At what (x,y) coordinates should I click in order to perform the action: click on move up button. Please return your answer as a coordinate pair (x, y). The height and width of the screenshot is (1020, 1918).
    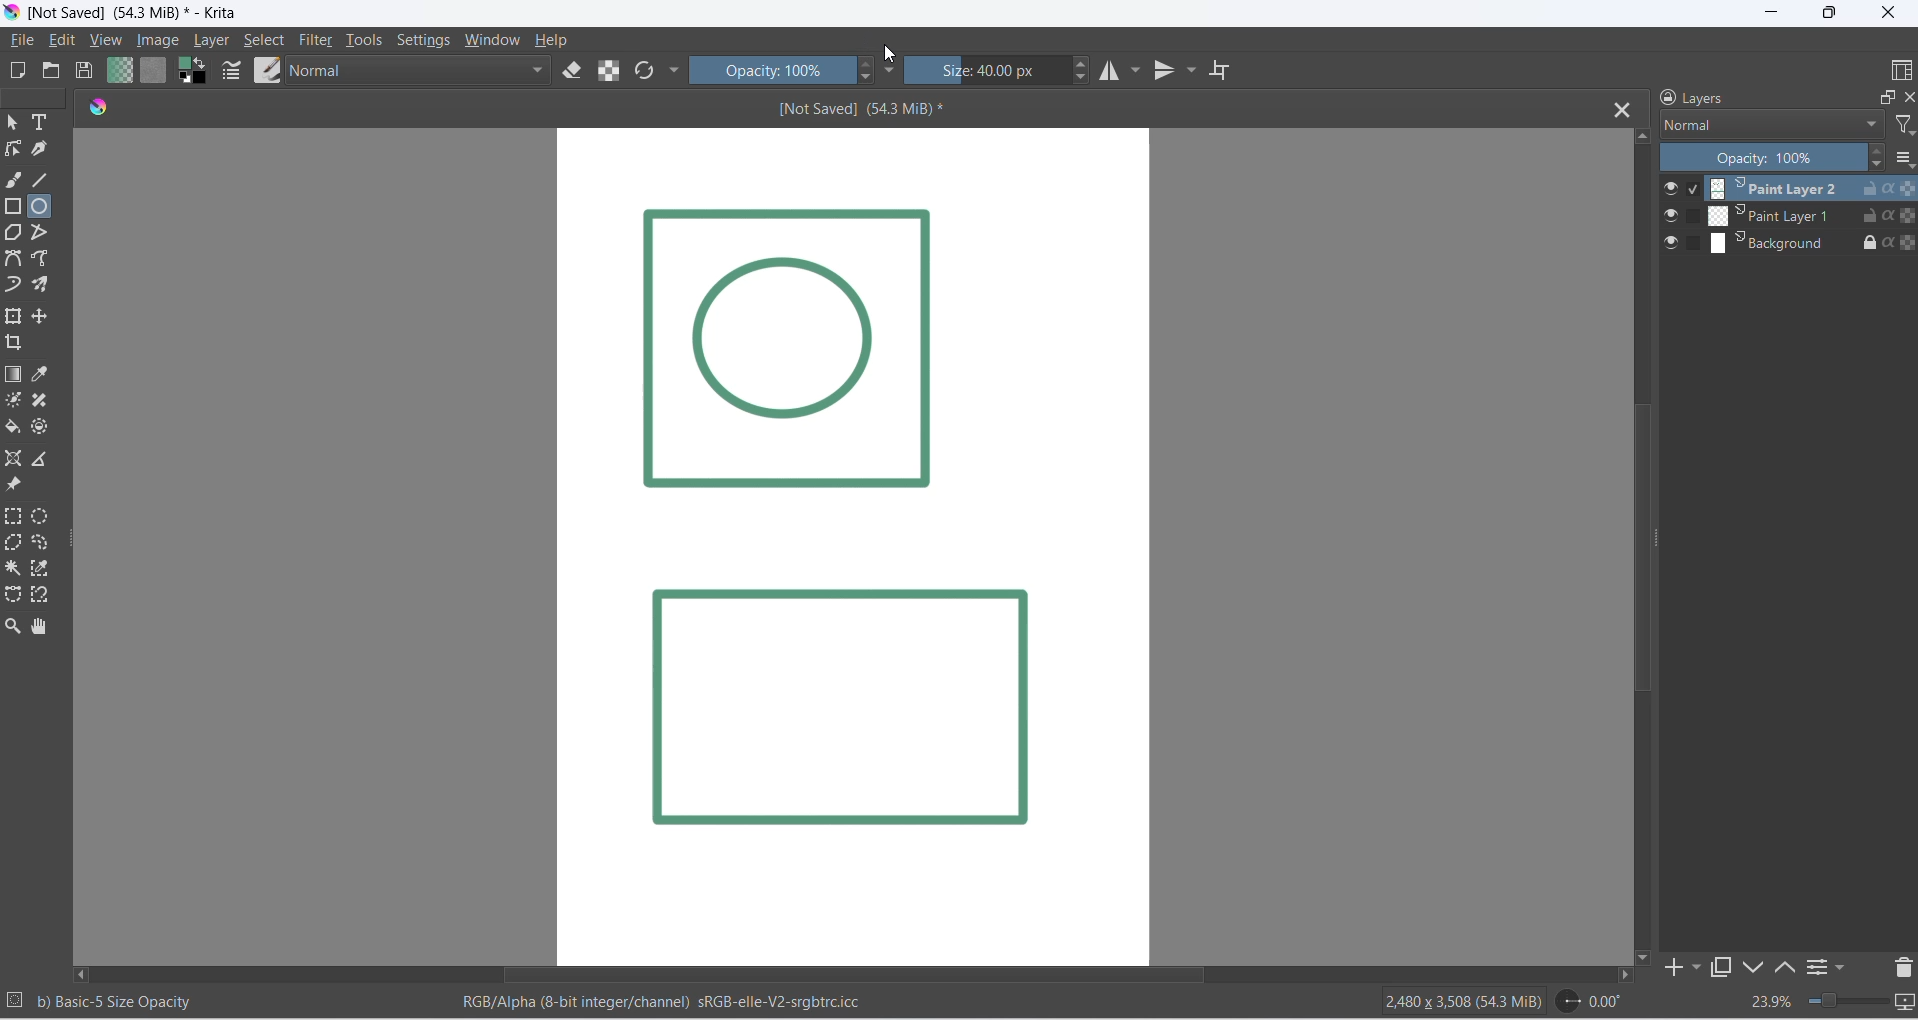
    Looking at the image, I should click on (1642, 137).